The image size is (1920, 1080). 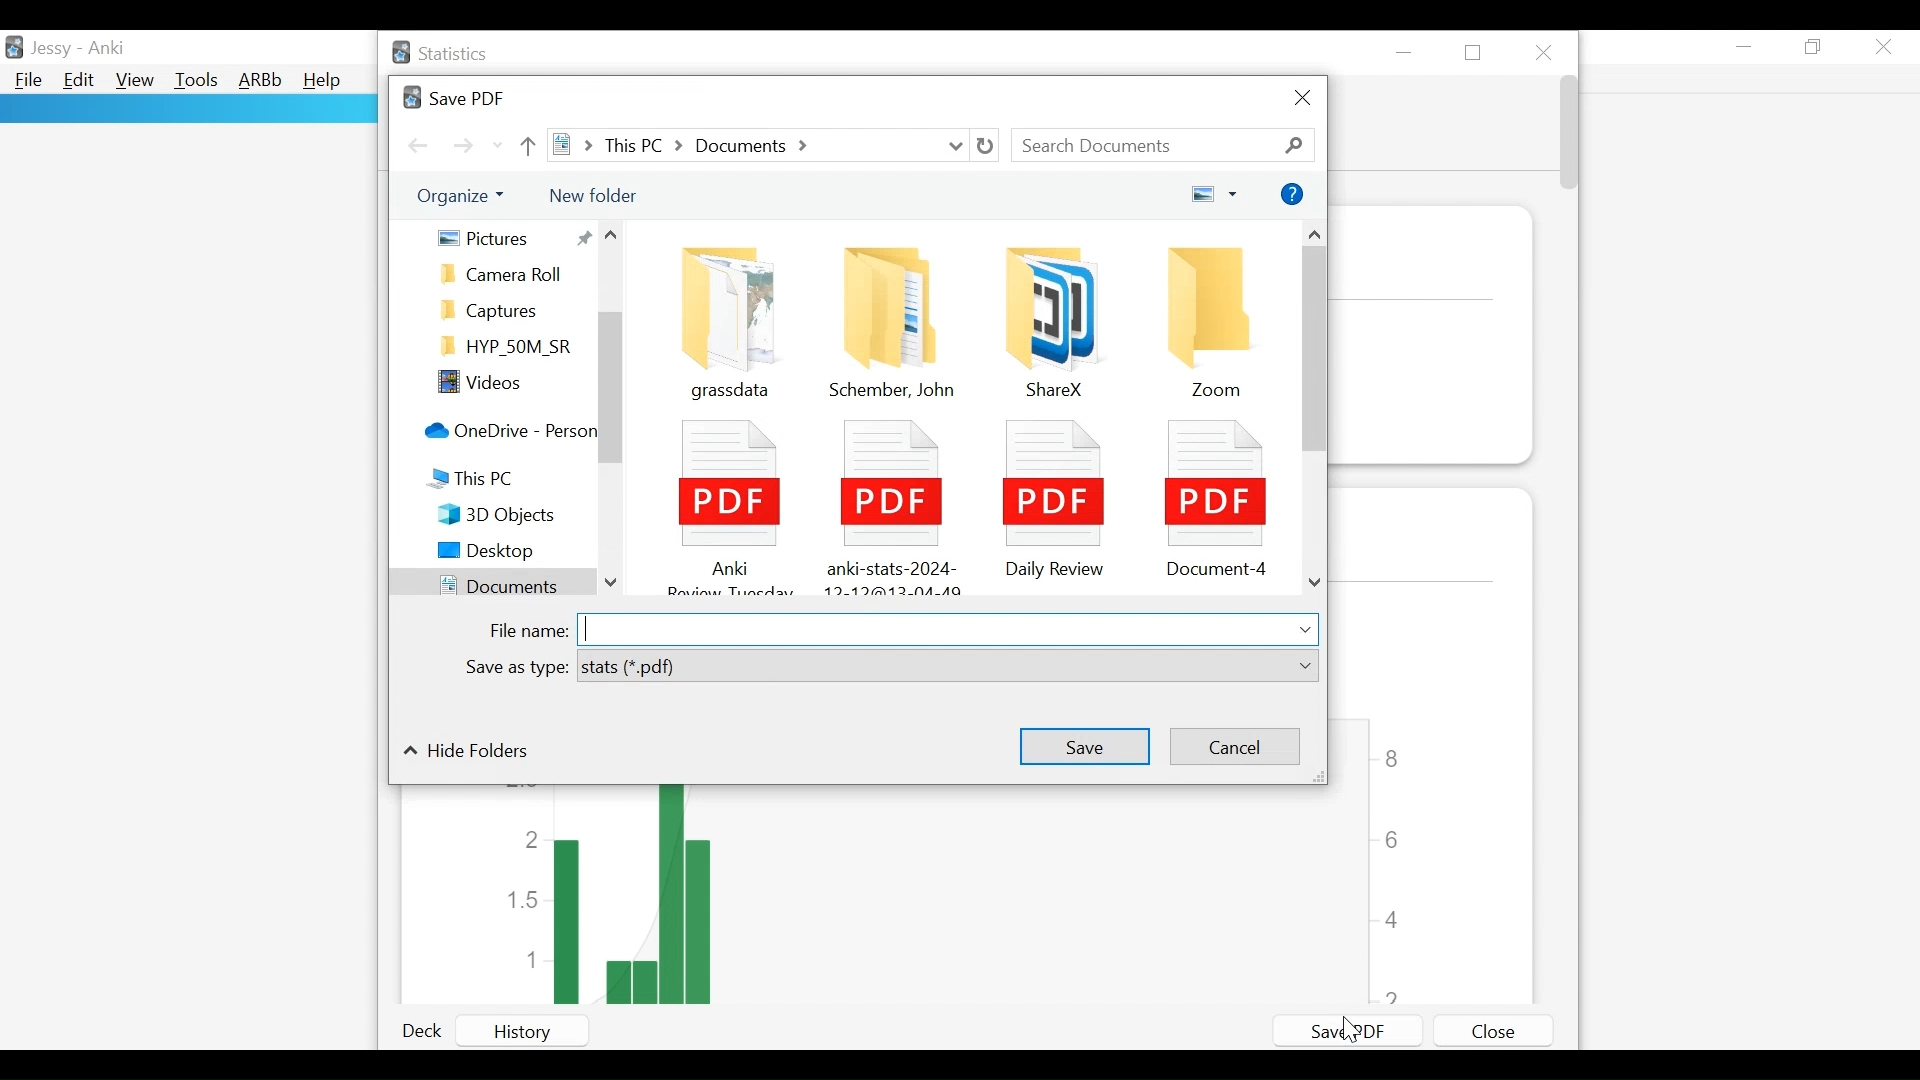 I want to click on Vertical Scroll bar, so click(x=1567, y=136).